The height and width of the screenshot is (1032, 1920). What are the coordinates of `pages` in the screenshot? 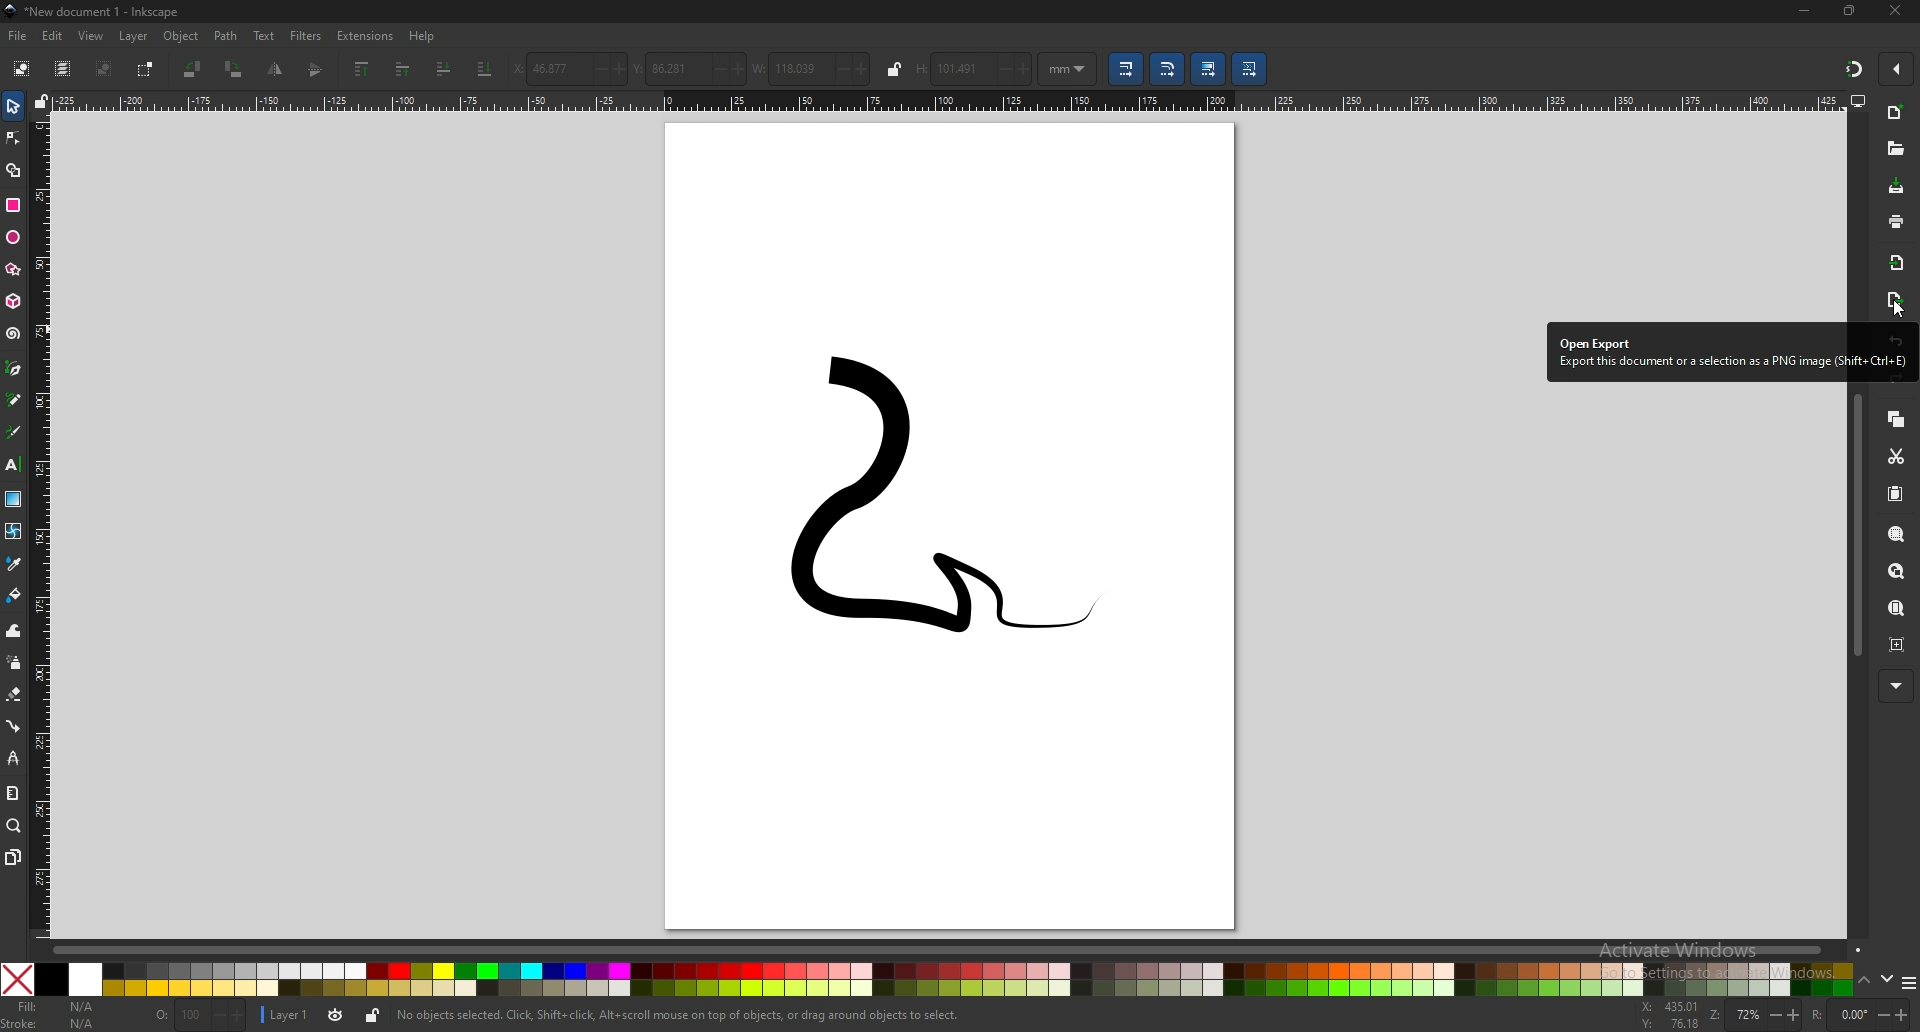 It's located at (13, 857).